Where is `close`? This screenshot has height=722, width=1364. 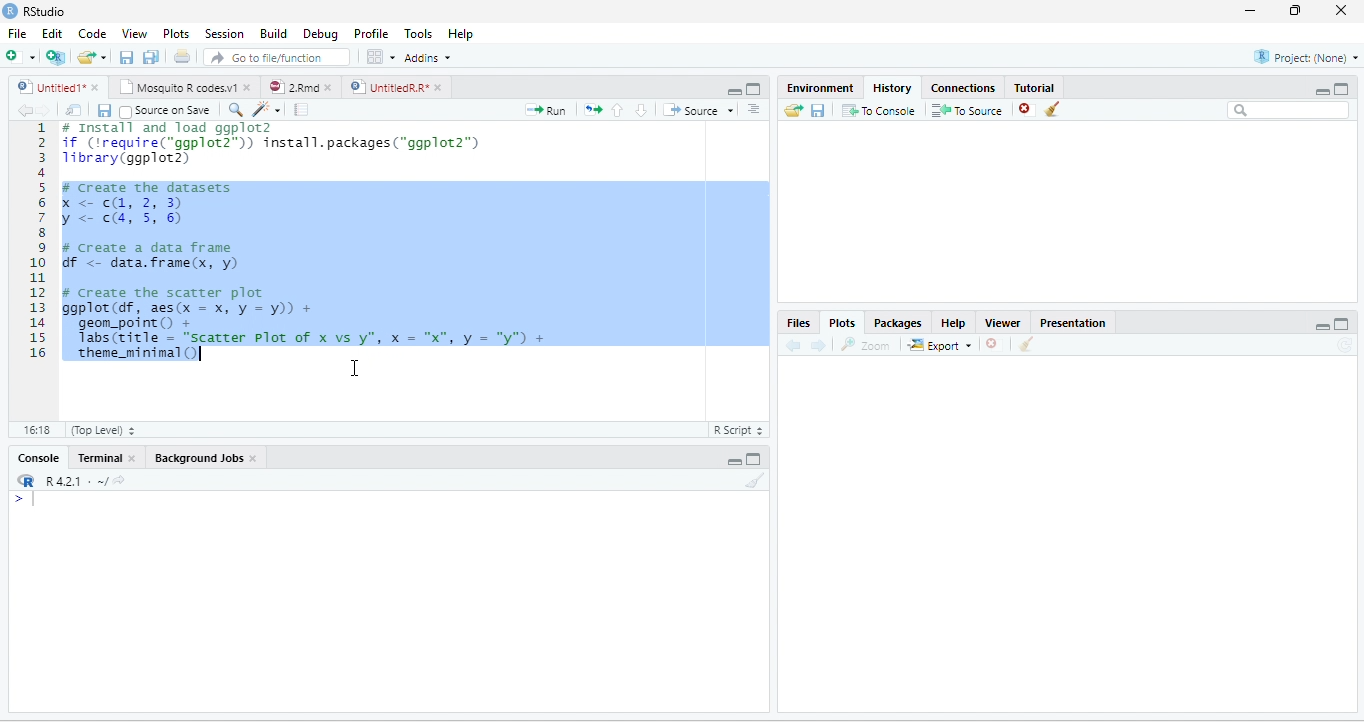 close is located at coordinates (254, 459).